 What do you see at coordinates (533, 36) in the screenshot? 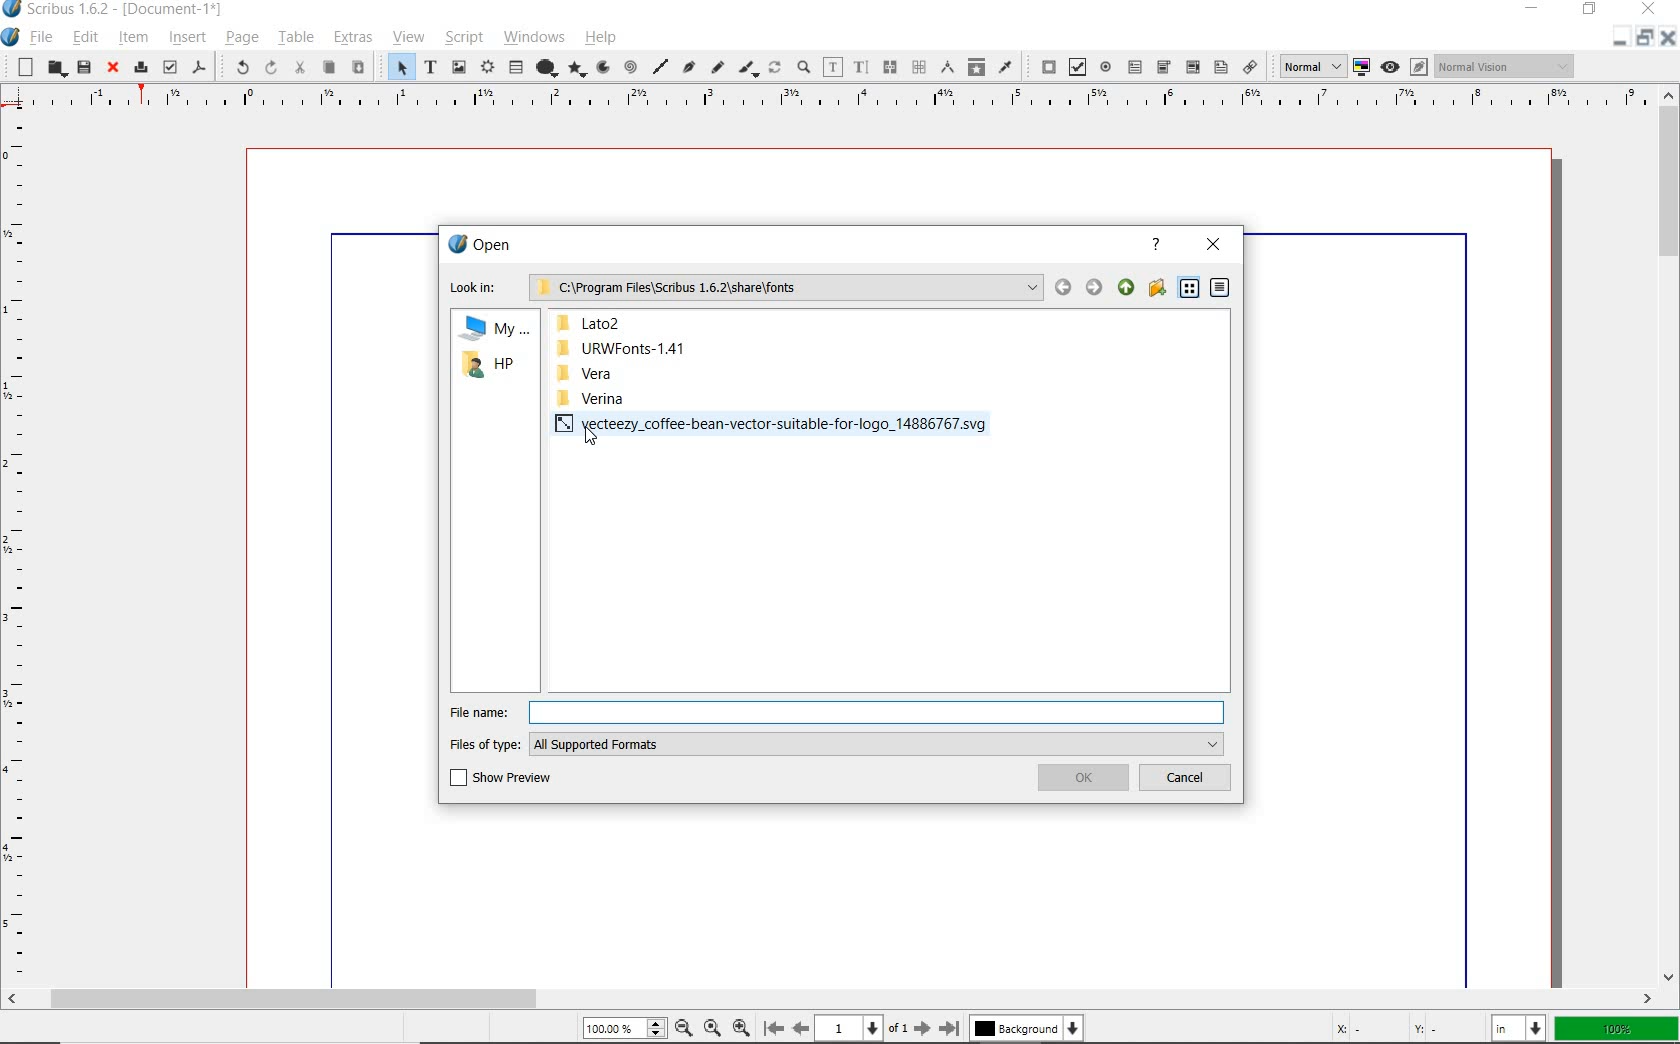
I see `windows` at bounding box center [533, 36].